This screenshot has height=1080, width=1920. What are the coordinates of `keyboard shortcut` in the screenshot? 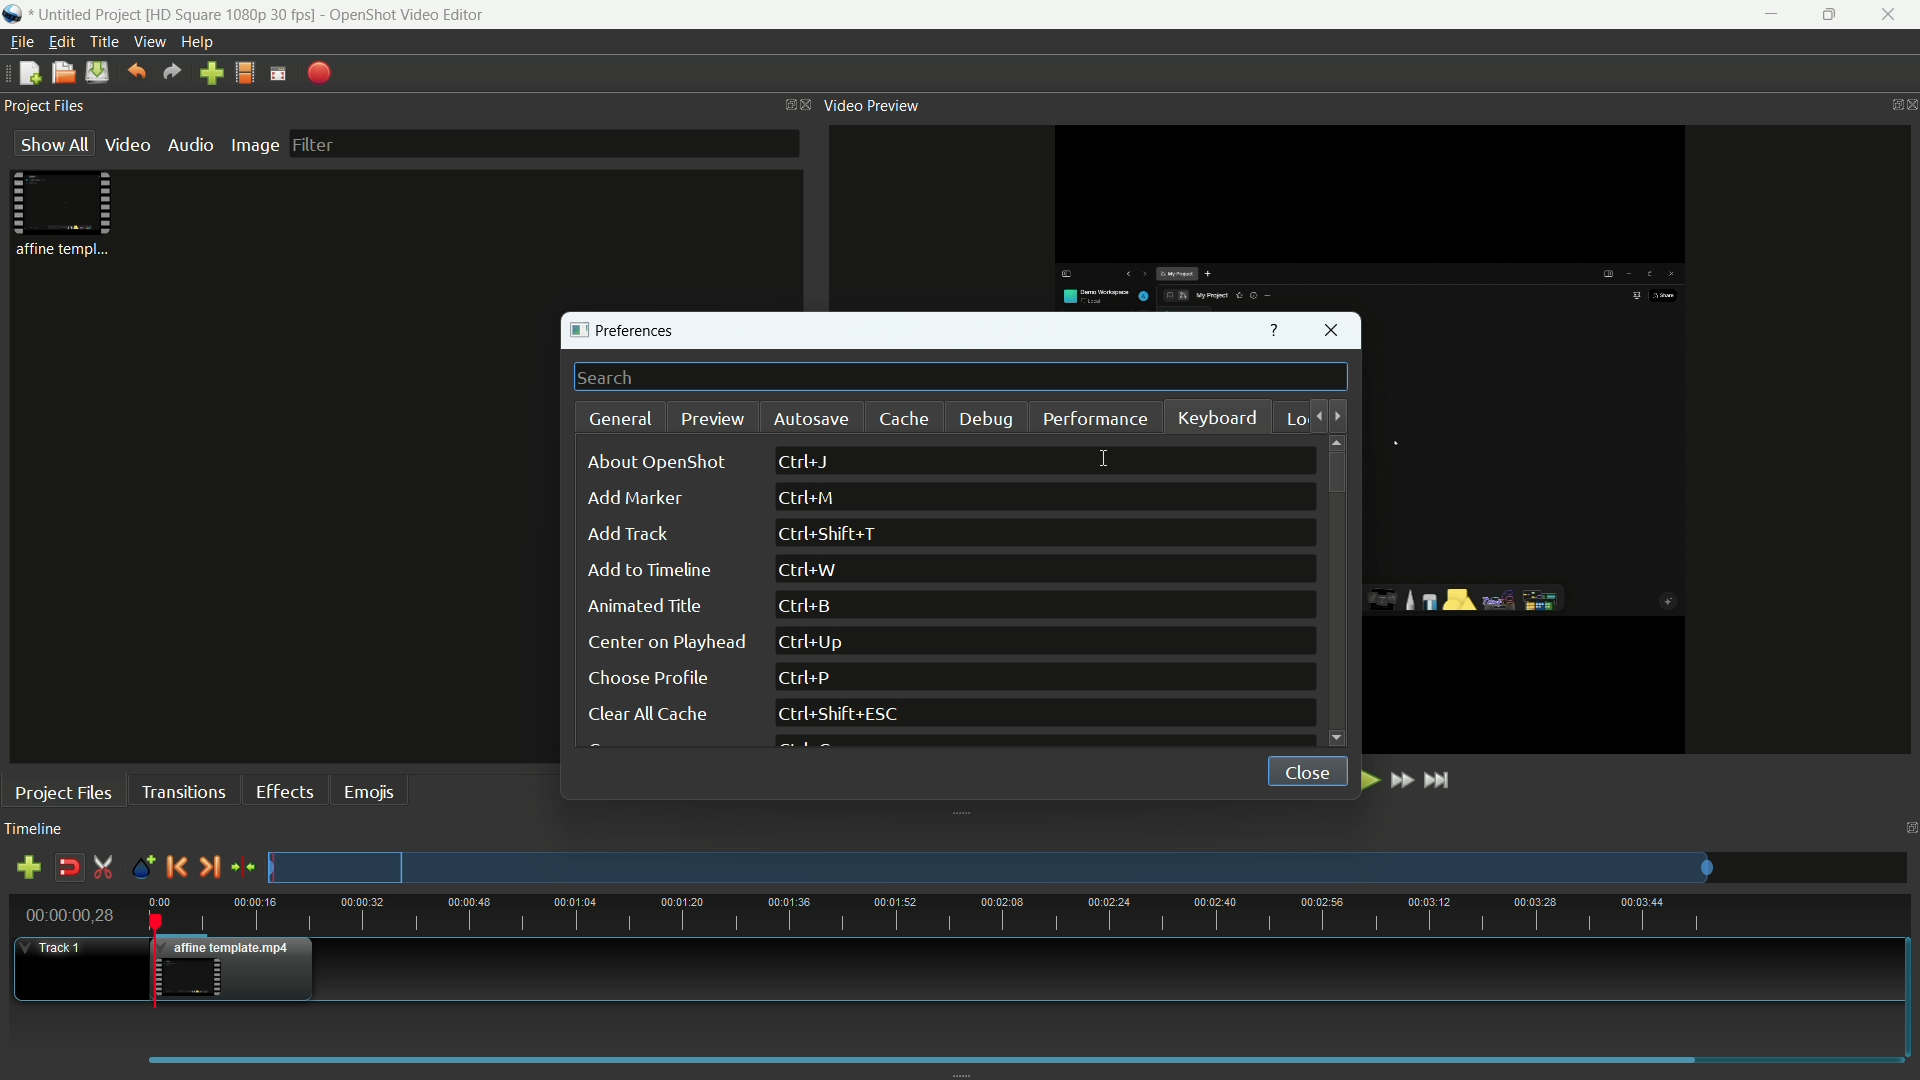 It's located at (808, 498).